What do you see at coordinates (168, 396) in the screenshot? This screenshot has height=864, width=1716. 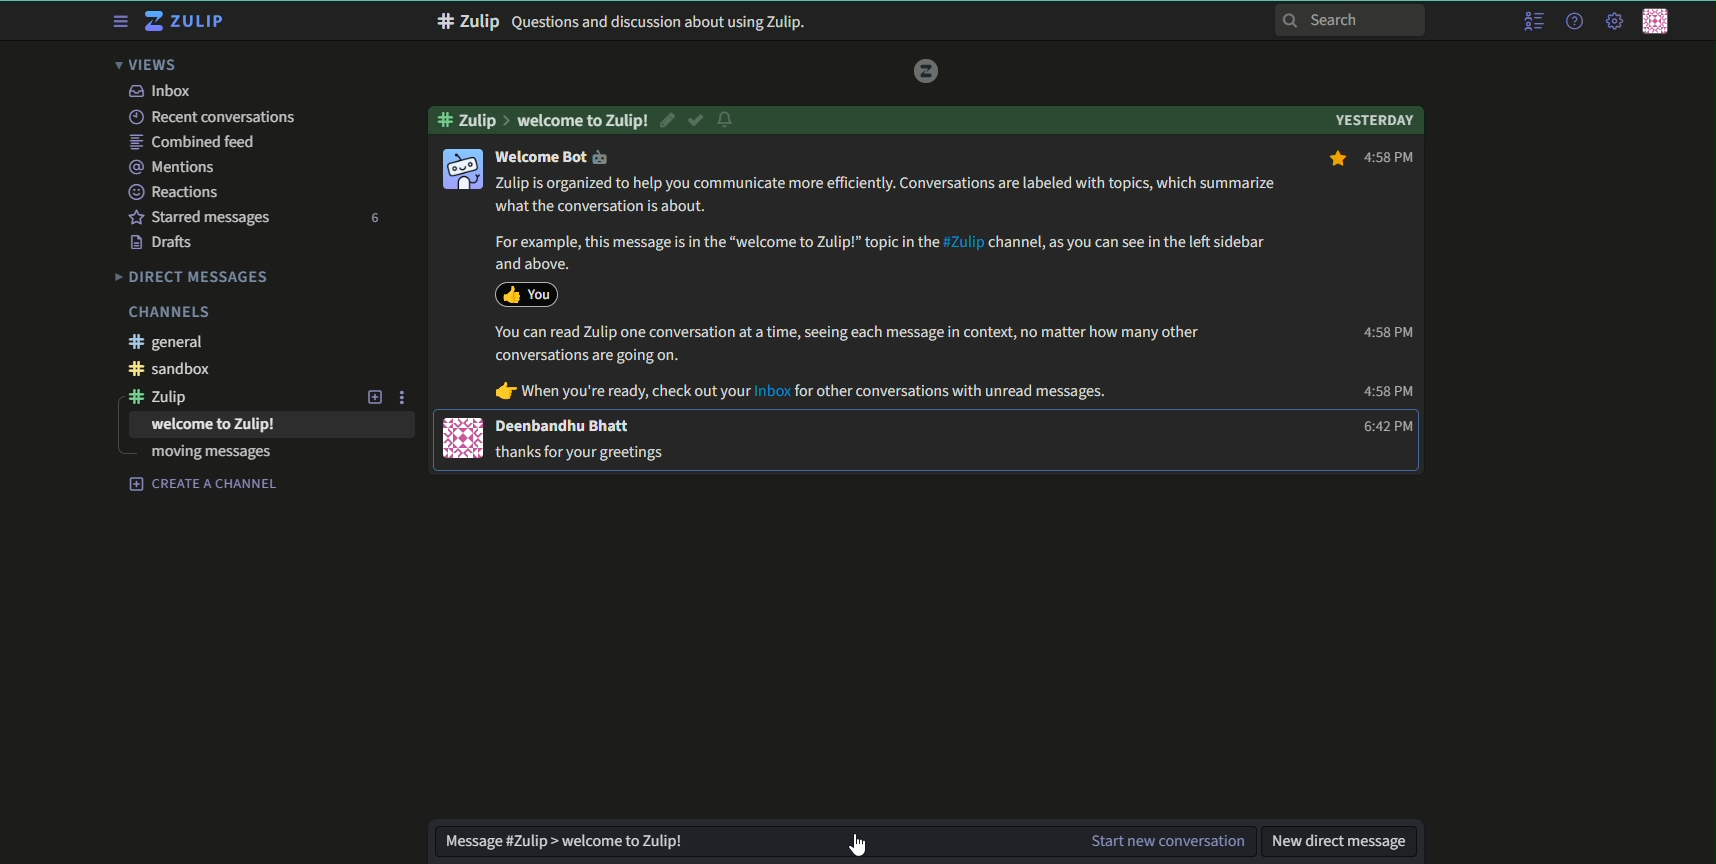 I see `#zulip` at bounding box center [168, 396].